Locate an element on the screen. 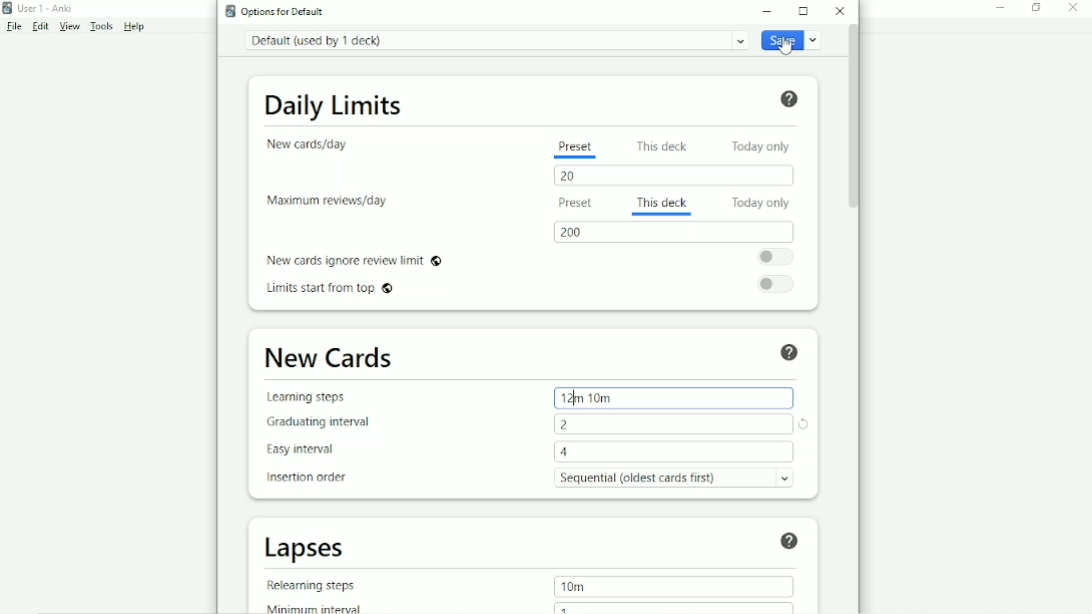  Edit is located at coordinates (41, 27).